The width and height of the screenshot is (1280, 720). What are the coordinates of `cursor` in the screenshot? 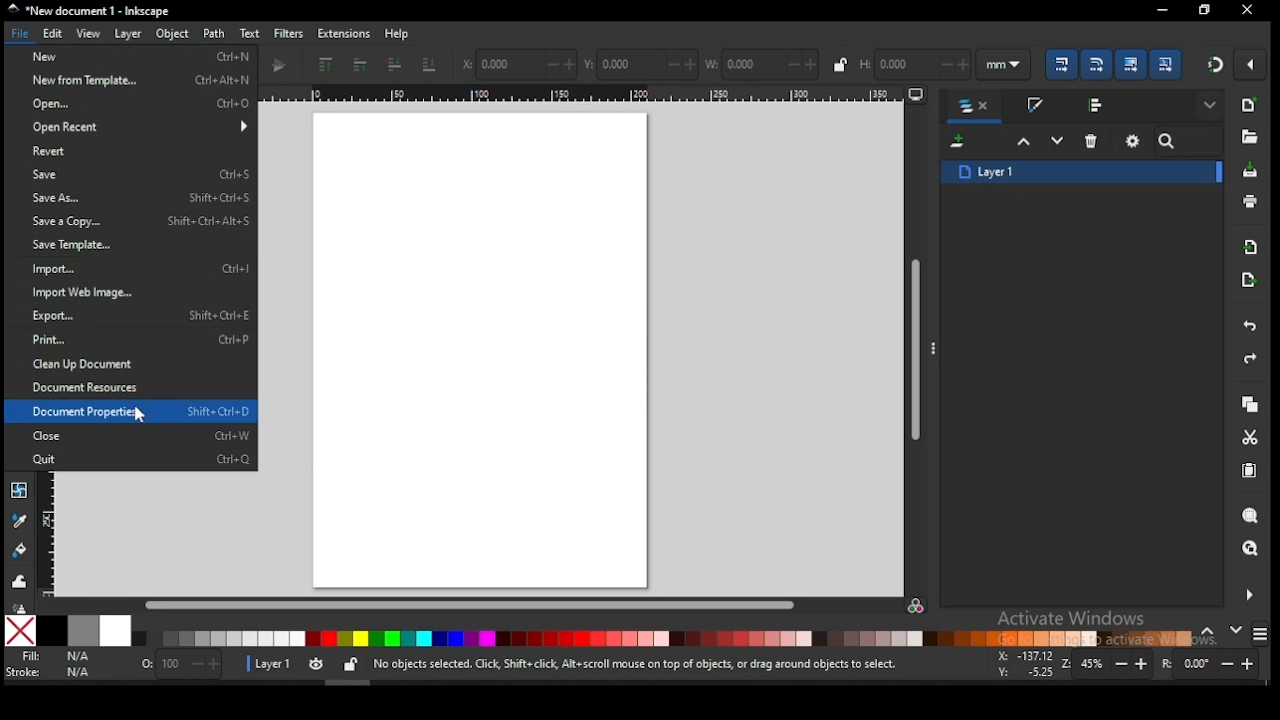 It's located at (142, 414).